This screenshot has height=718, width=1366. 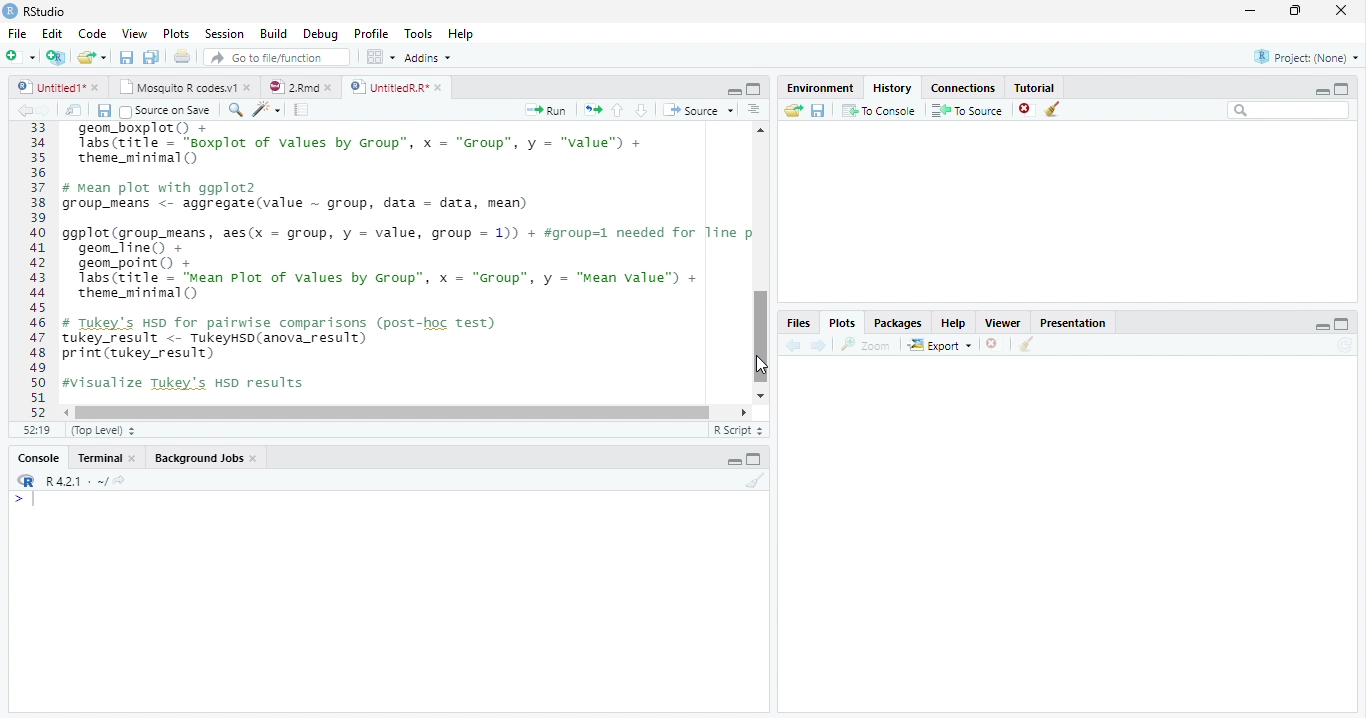 I want to click on Edit, so click(x=51, y=33).